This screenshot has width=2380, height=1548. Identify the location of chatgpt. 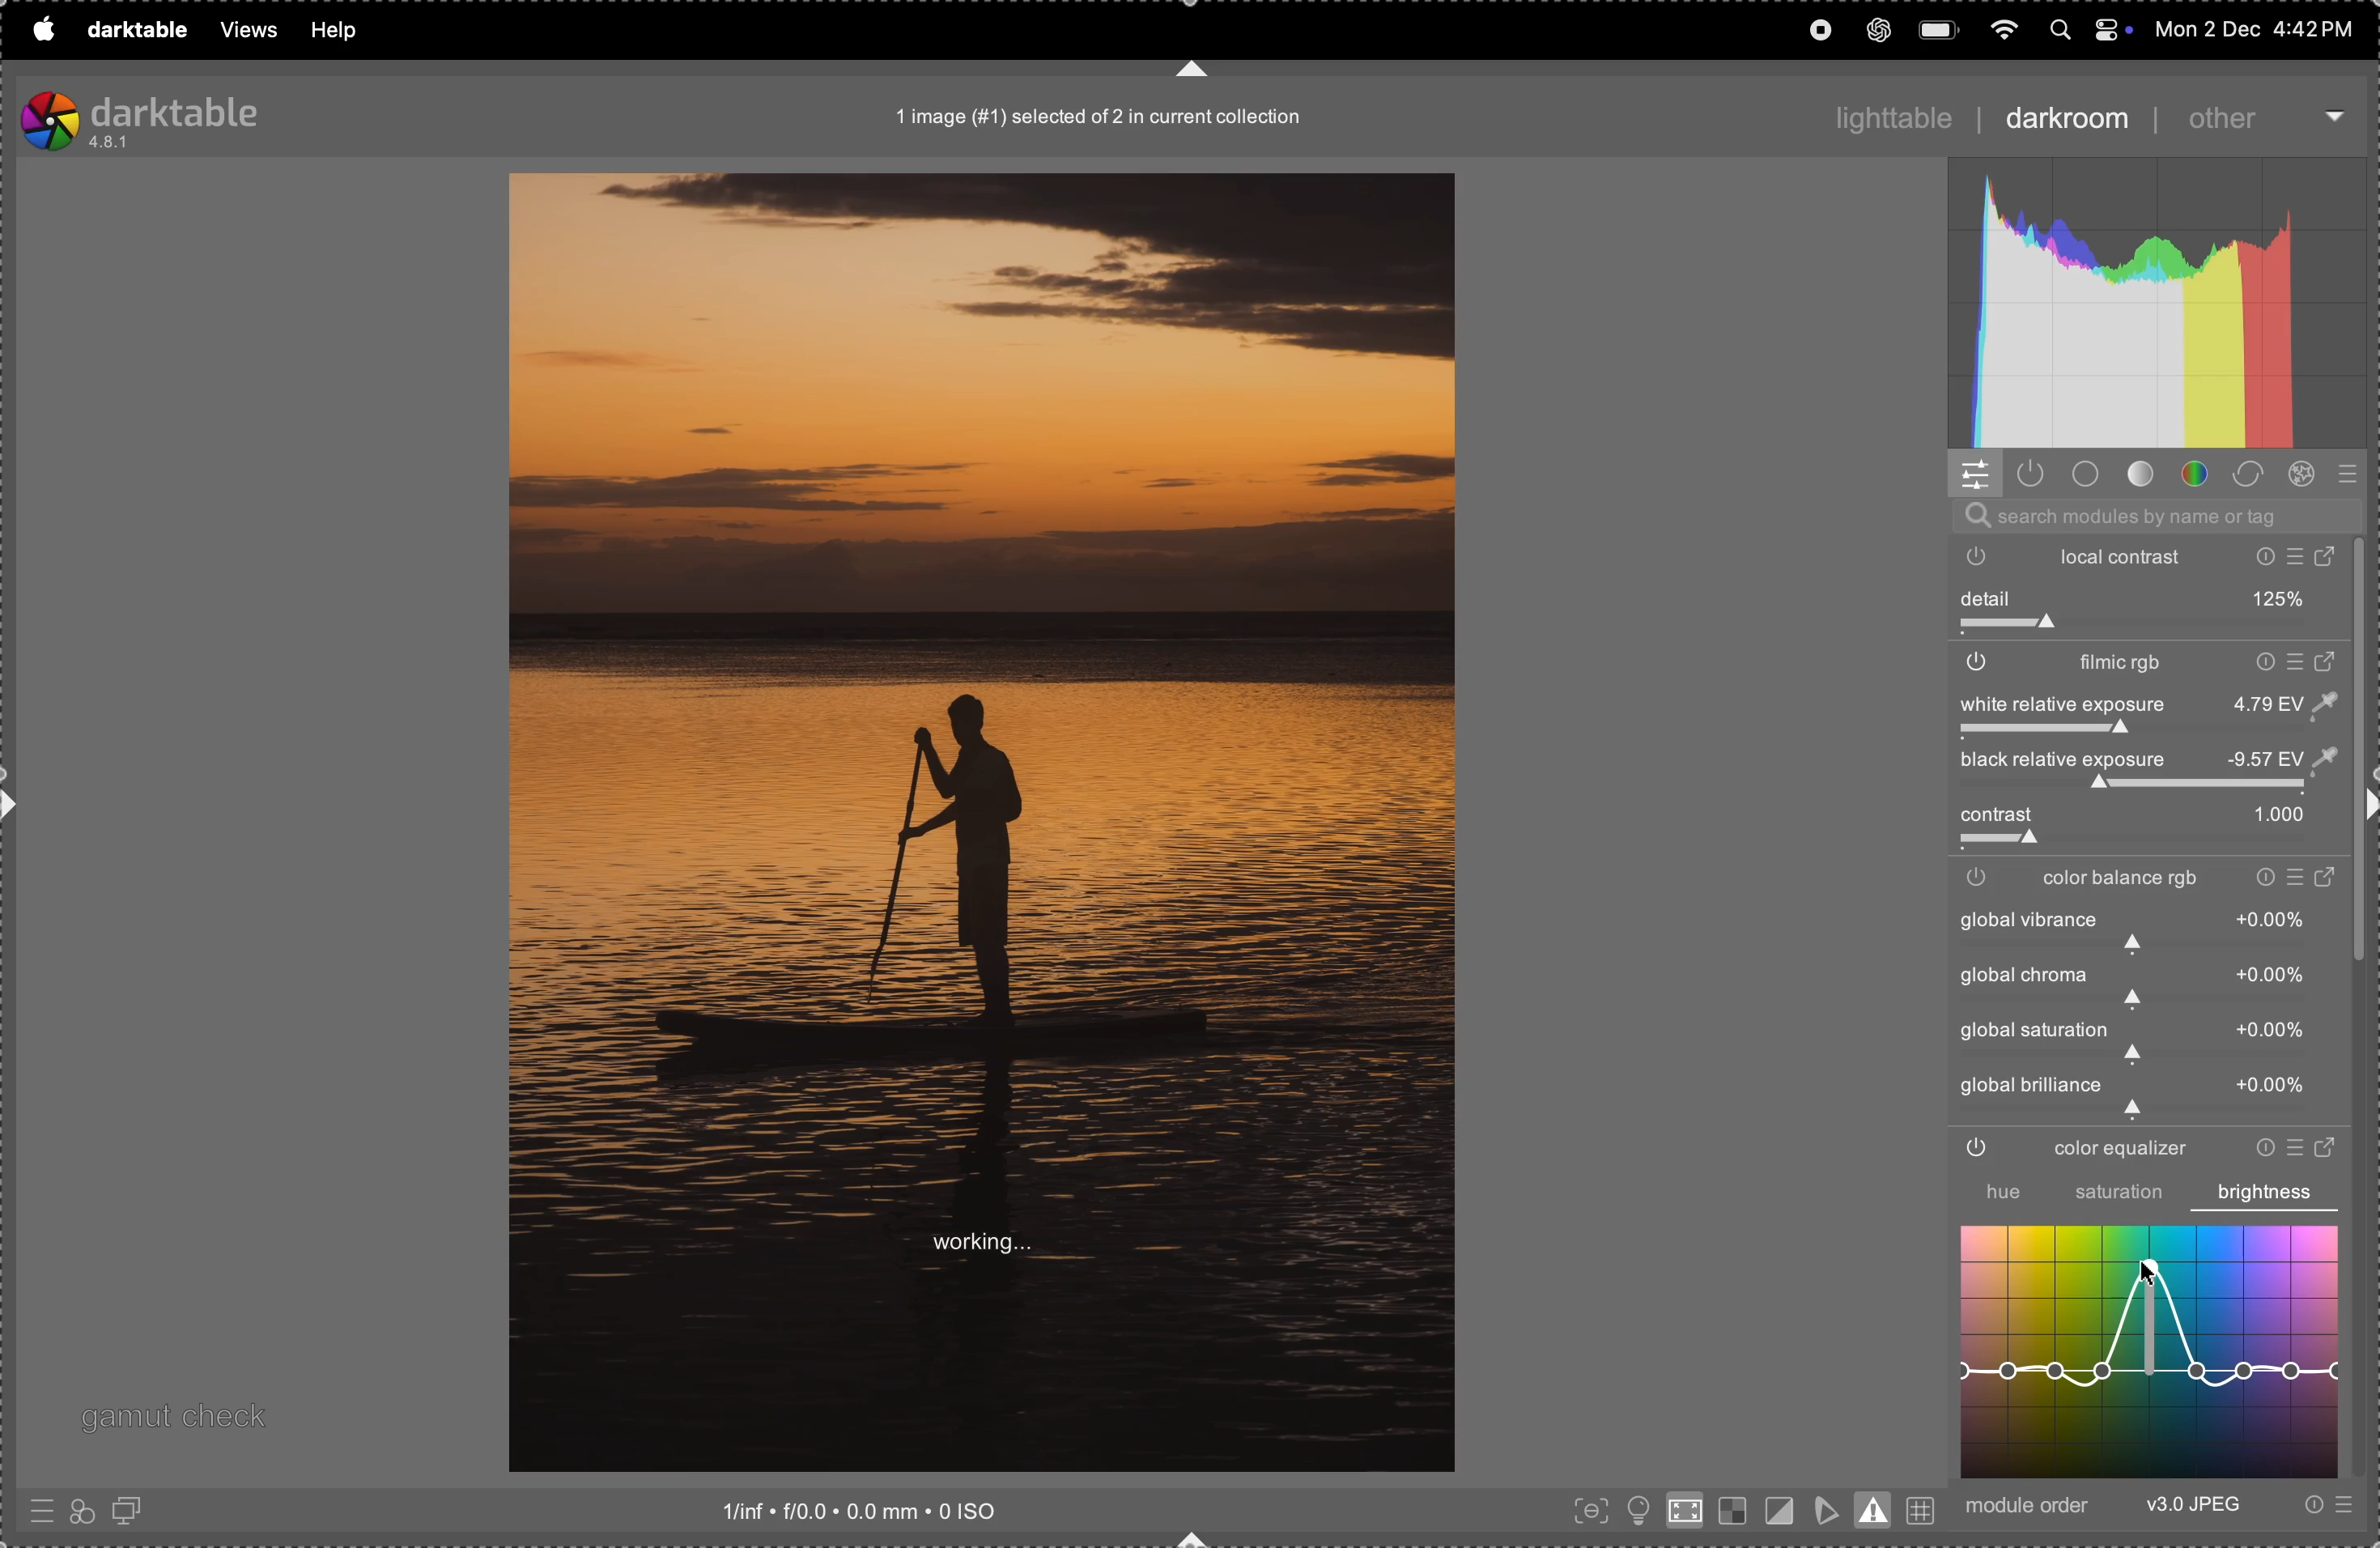
(1878, 30).